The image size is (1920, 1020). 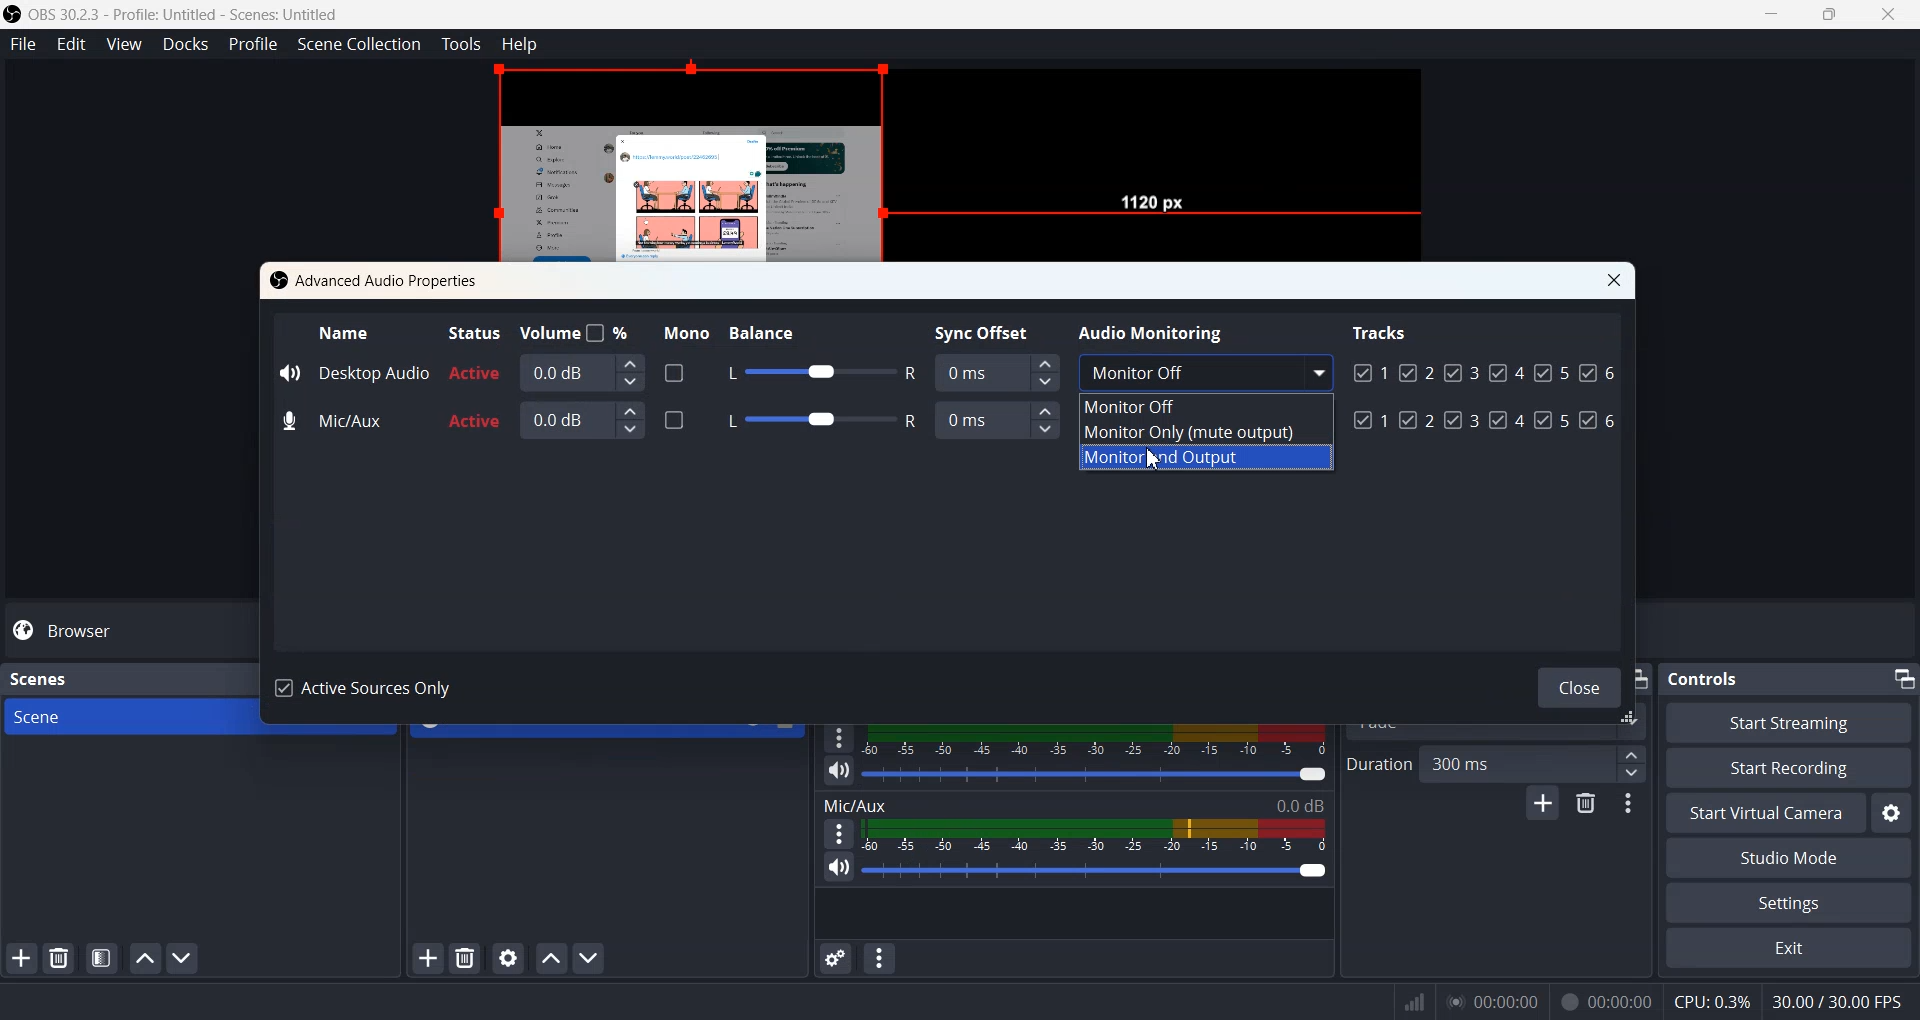 What do you see at coordinates (428, 957) in the screenshot?
I see `Add Sources` at bounding box center [428, 957].